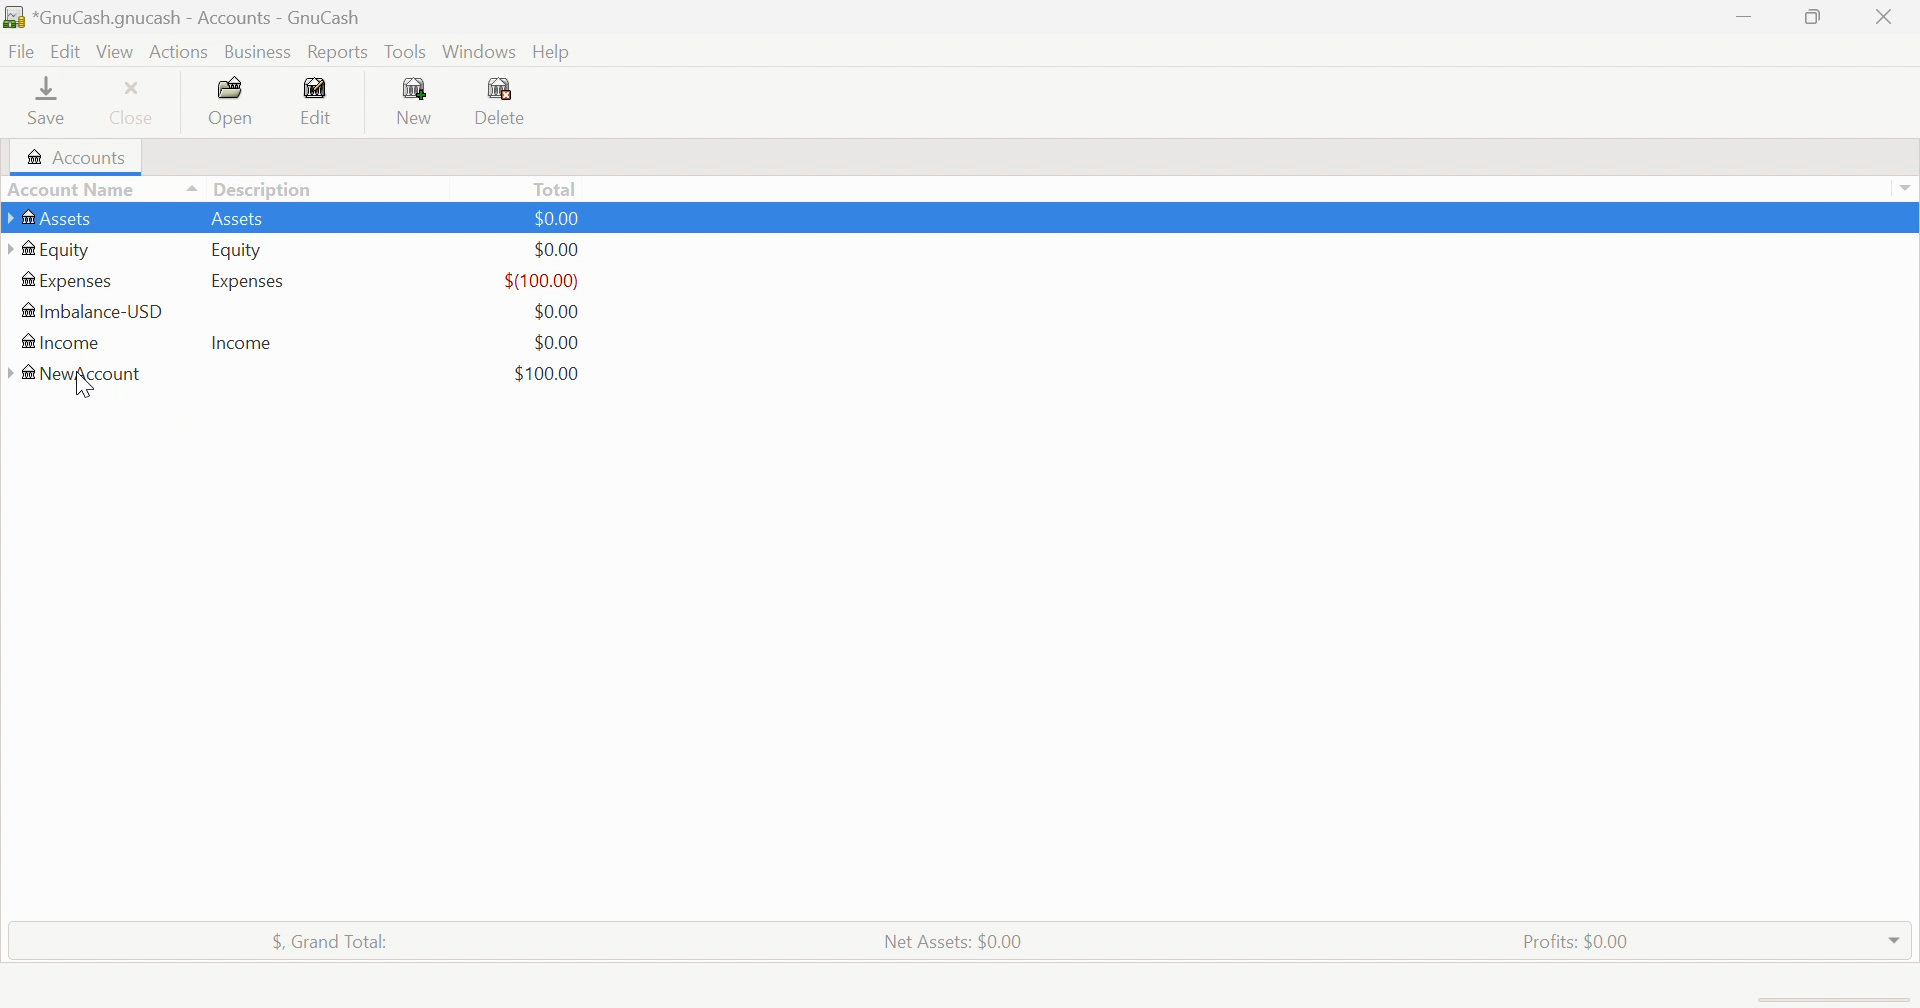  I want to click on Assets, so click(52, 220).